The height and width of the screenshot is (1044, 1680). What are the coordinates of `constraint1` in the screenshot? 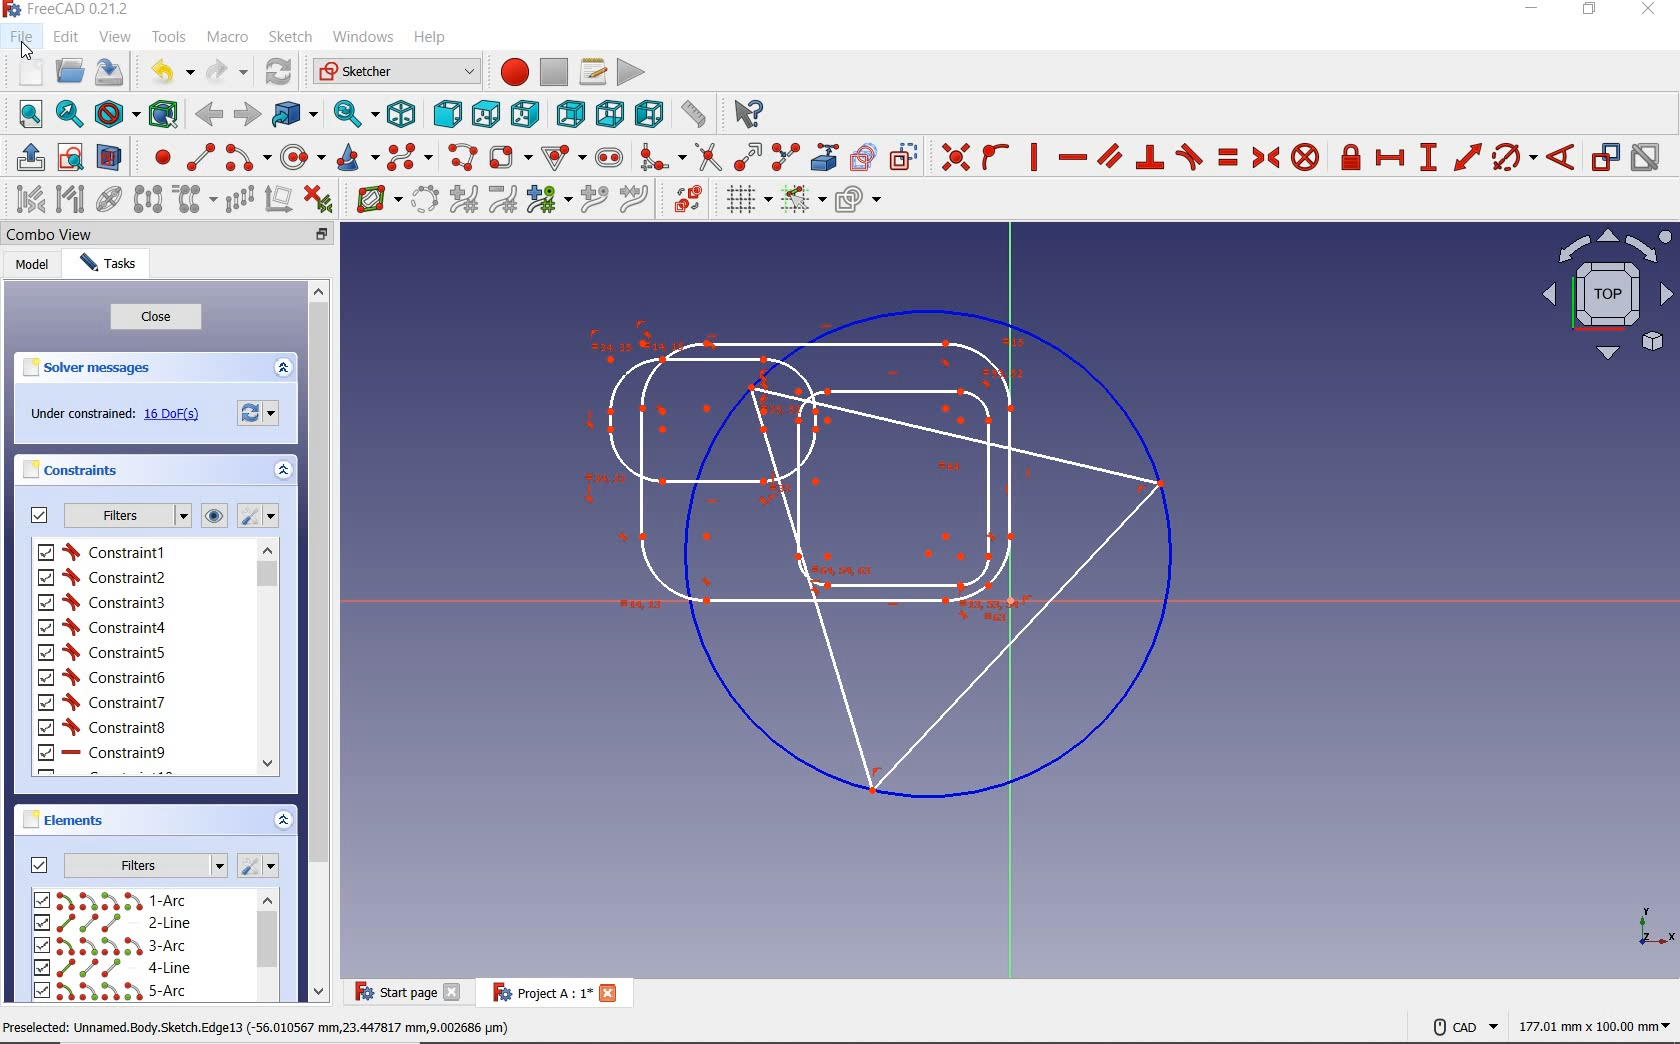 It's located at (107, 552).